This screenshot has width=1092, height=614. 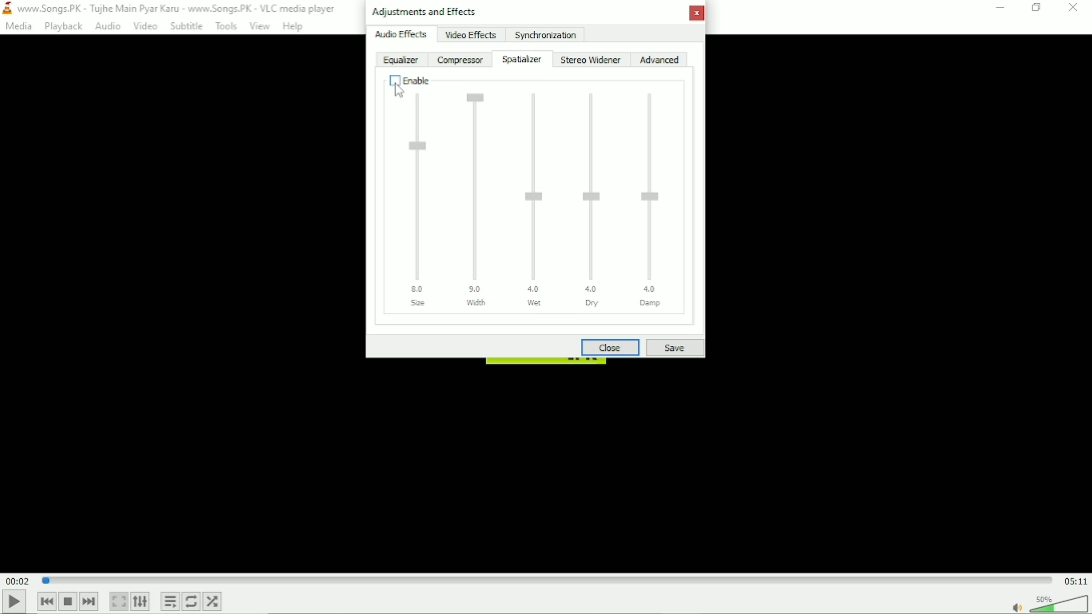 I want to click on Total duration, so click(x=1076, y=581).